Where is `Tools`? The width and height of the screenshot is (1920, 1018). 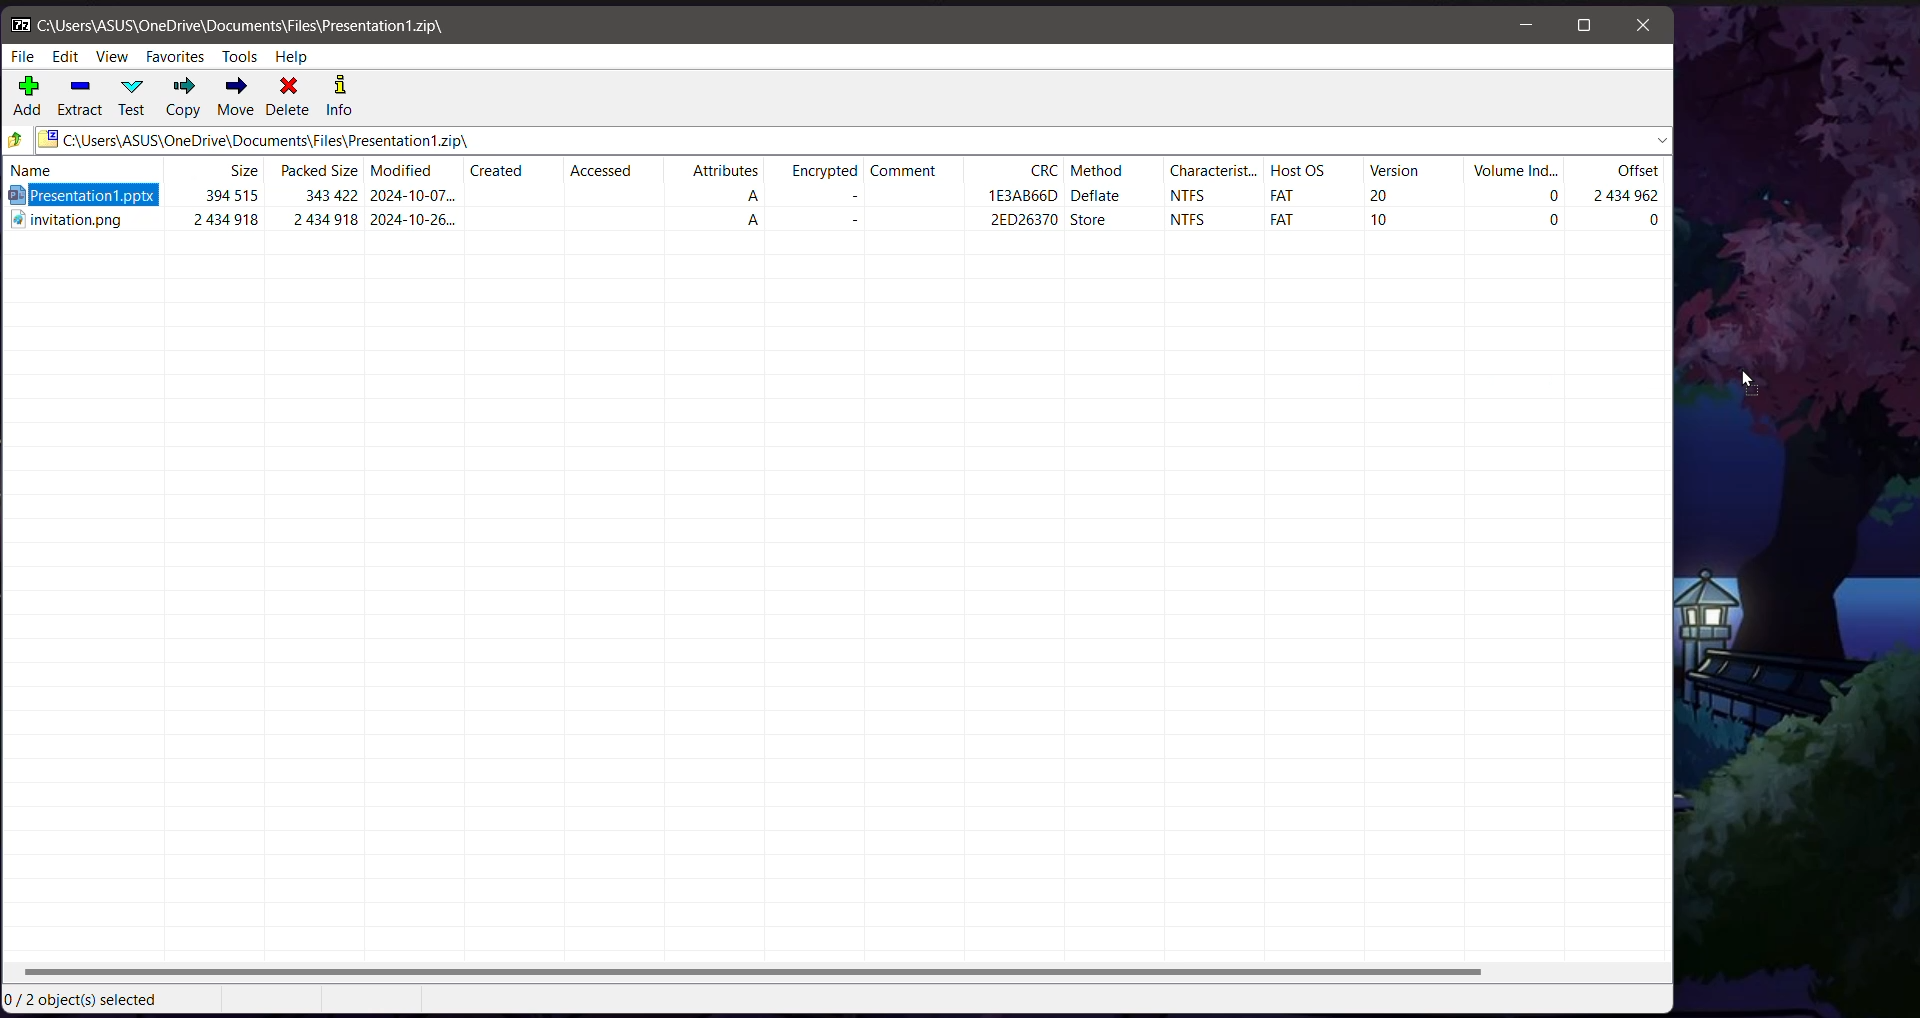 Tools is located at coordinates (241, 57).